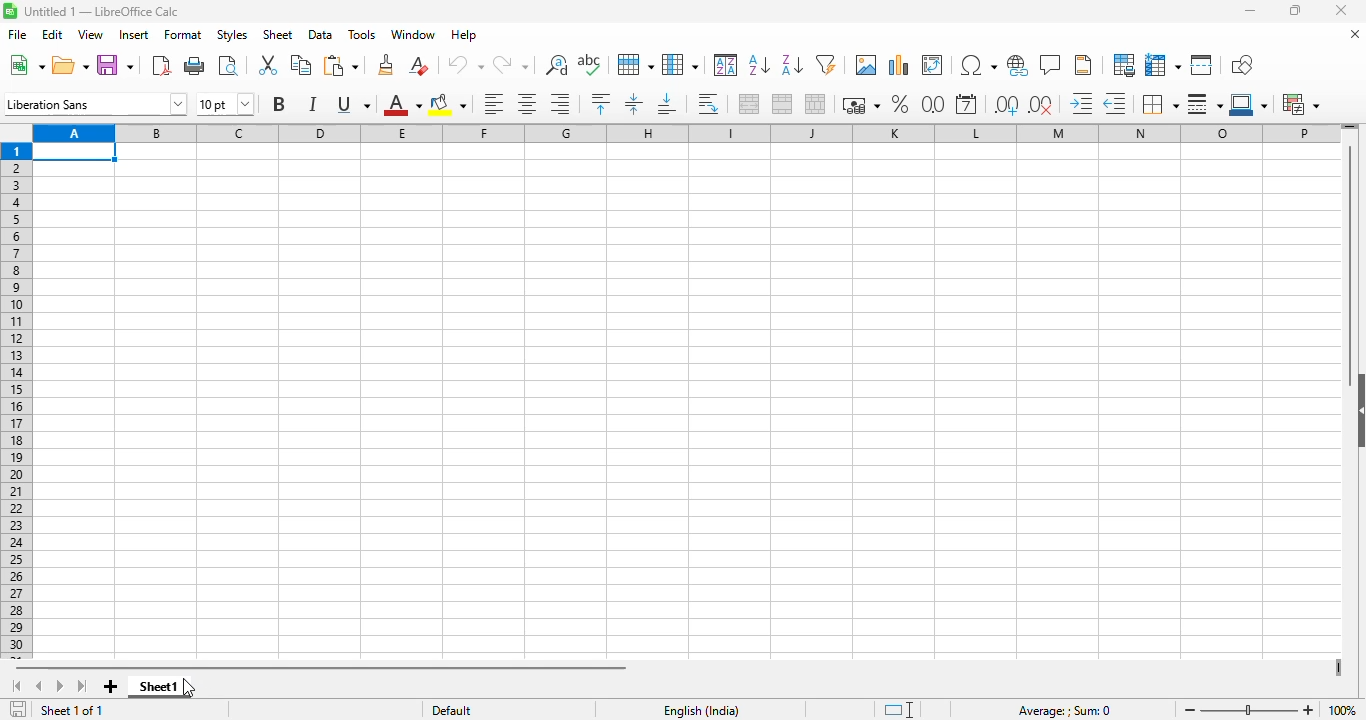  Describe the element at coordinates (26, 65) in the screenshot. I see `new` at that location.